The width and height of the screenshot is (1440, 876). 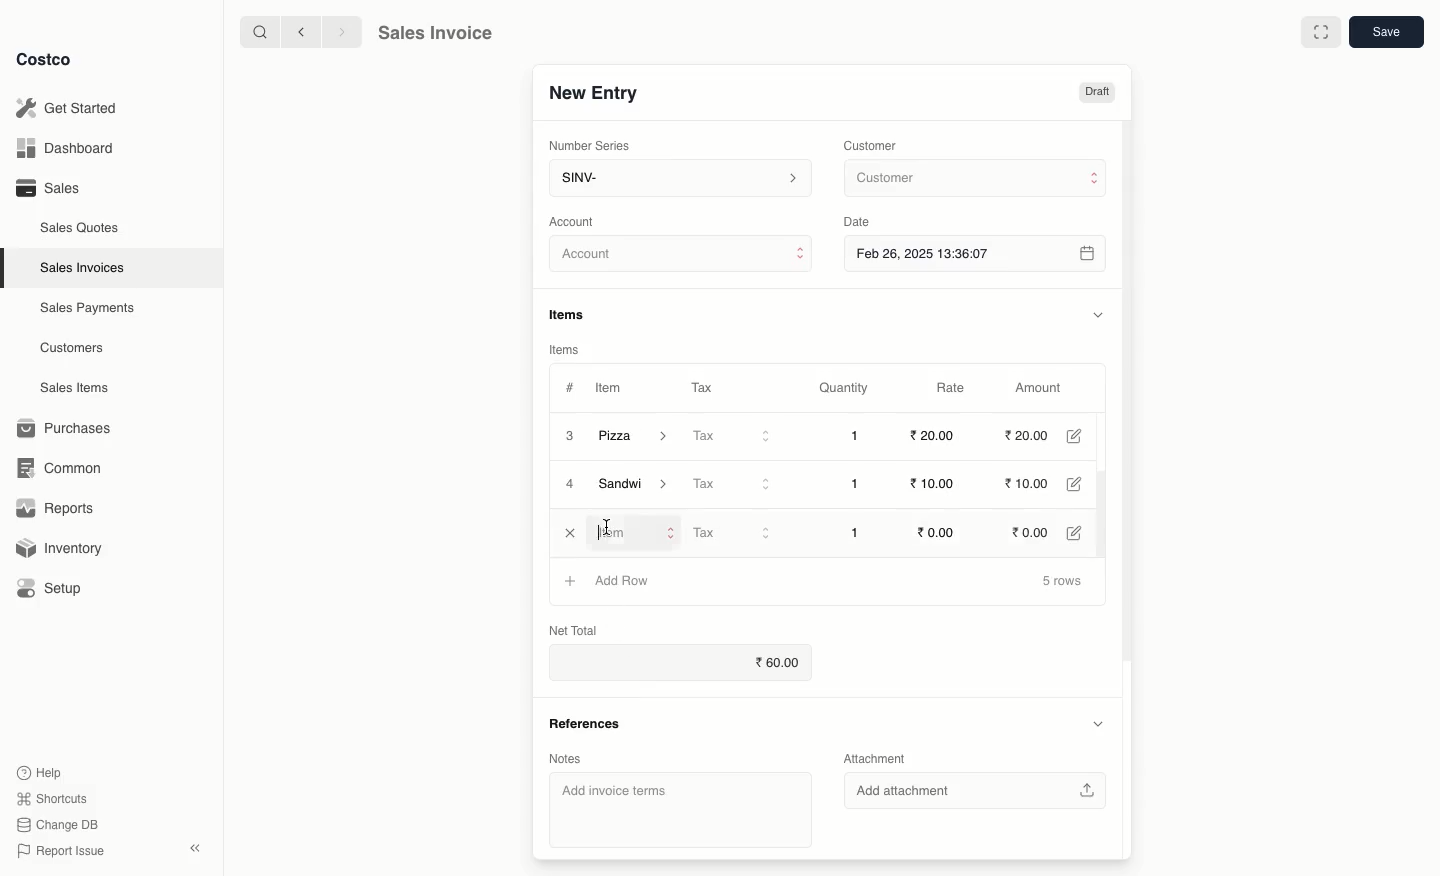 I want to click on ‘Account, so click(x=576, y=221).